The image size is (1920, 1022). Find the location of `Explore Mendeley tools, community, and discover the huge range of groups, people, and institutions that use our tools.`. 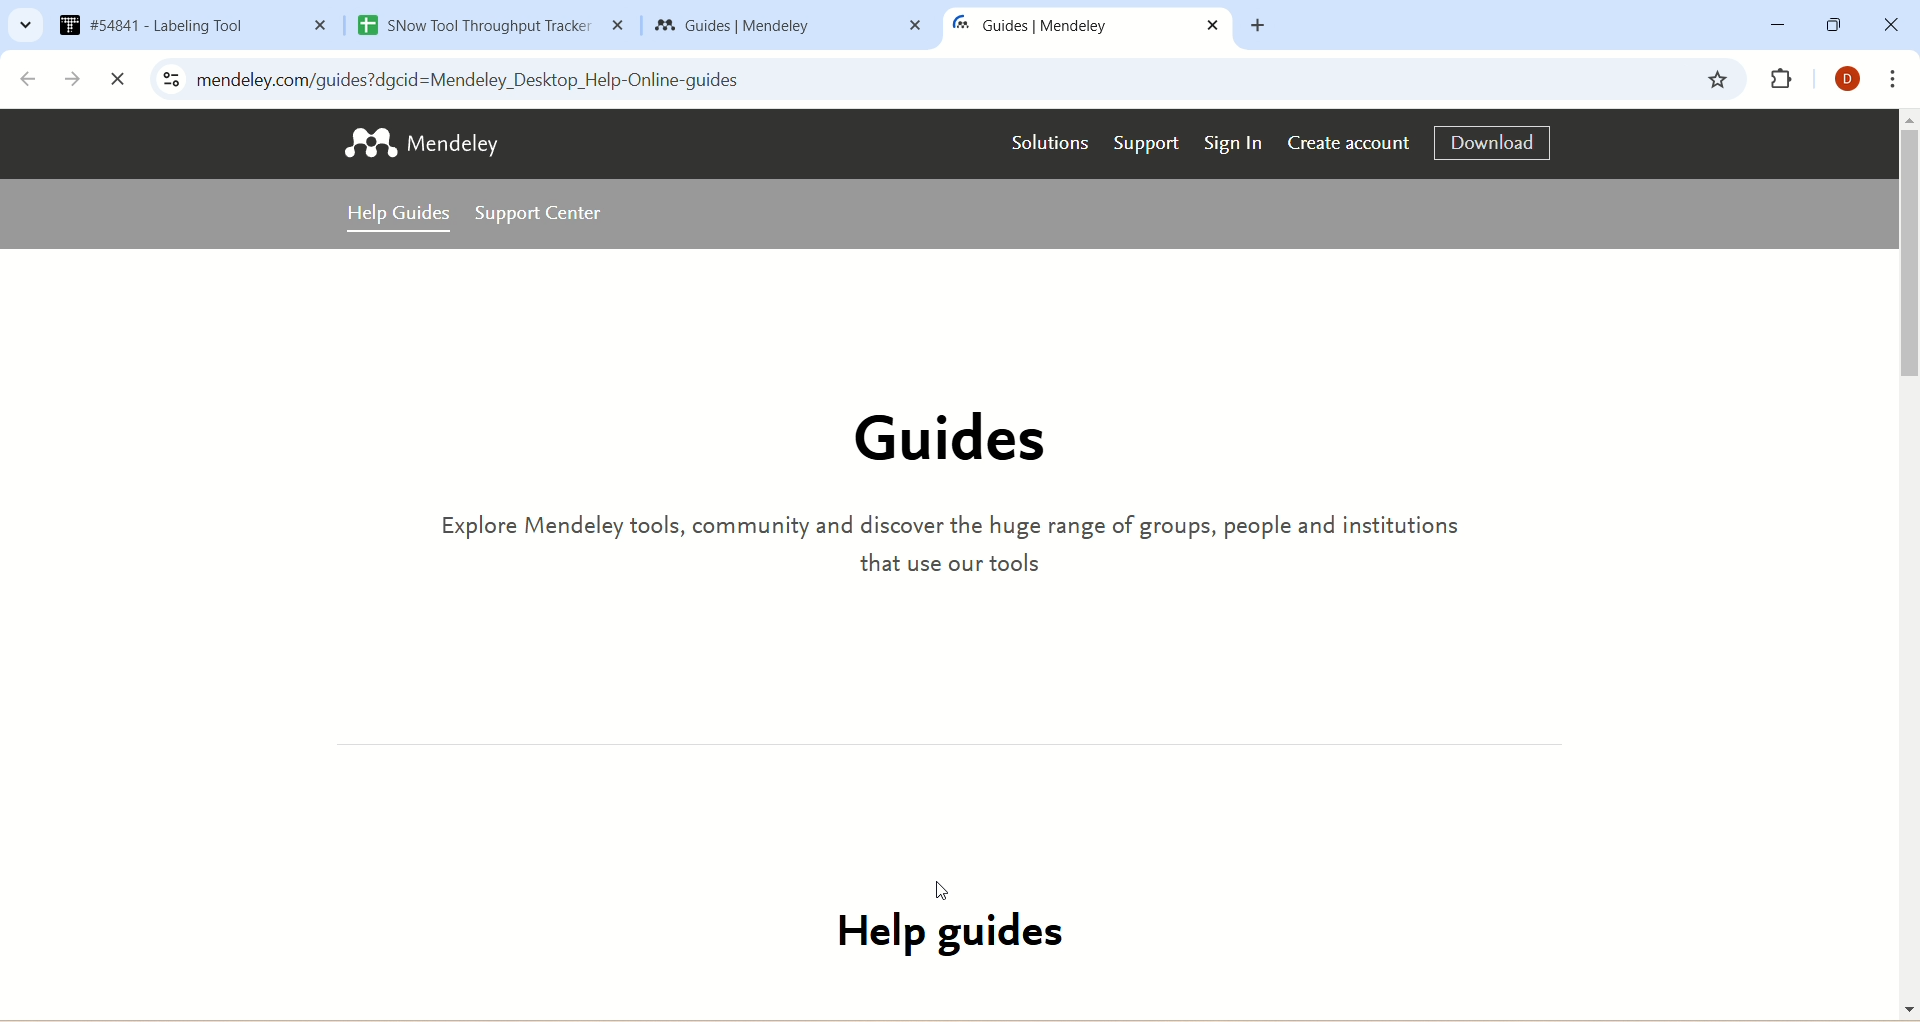

Explore Mendeley tools, community, and discover the huge range of groups, people, and institutions that use our tools. is located at coordinates (952, 543).